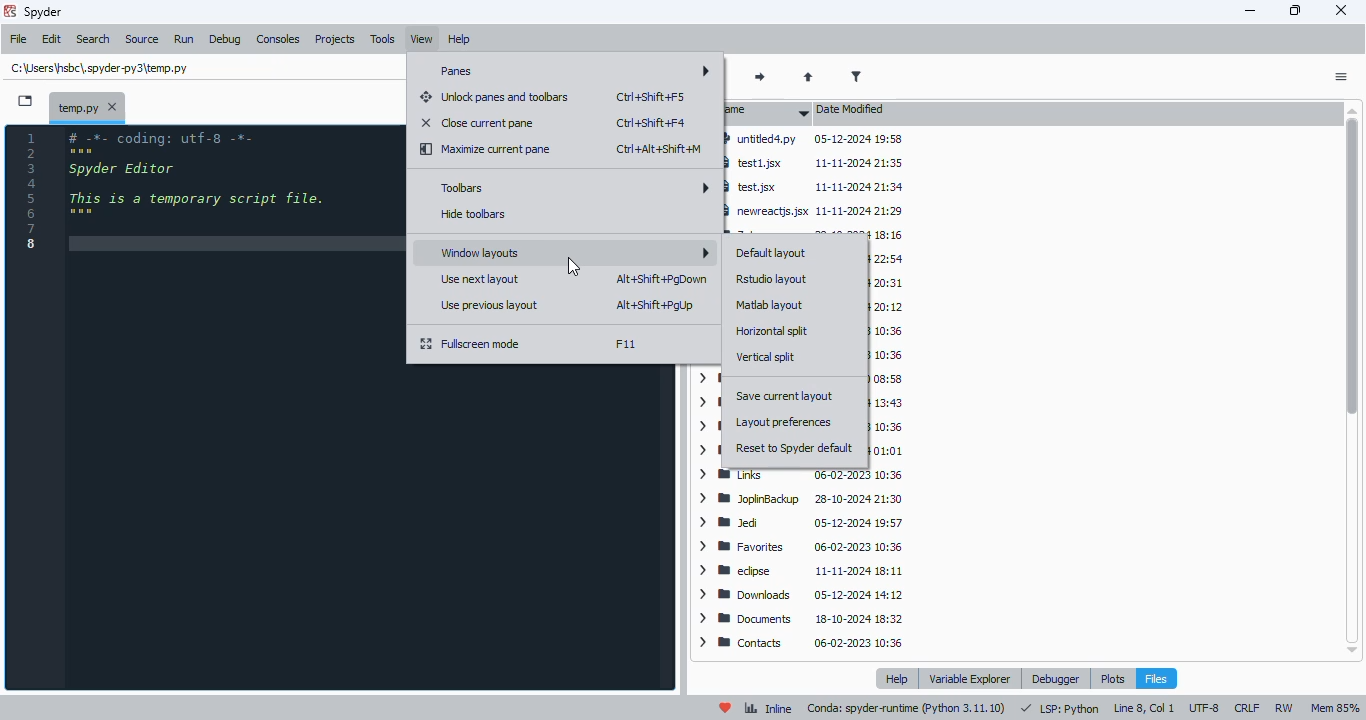 This screenshot has width=1366, height=720. What do you see at coordinates (770, 305) in the screenshot?
I see `MatLab layout` at bounding box center [770, 305].